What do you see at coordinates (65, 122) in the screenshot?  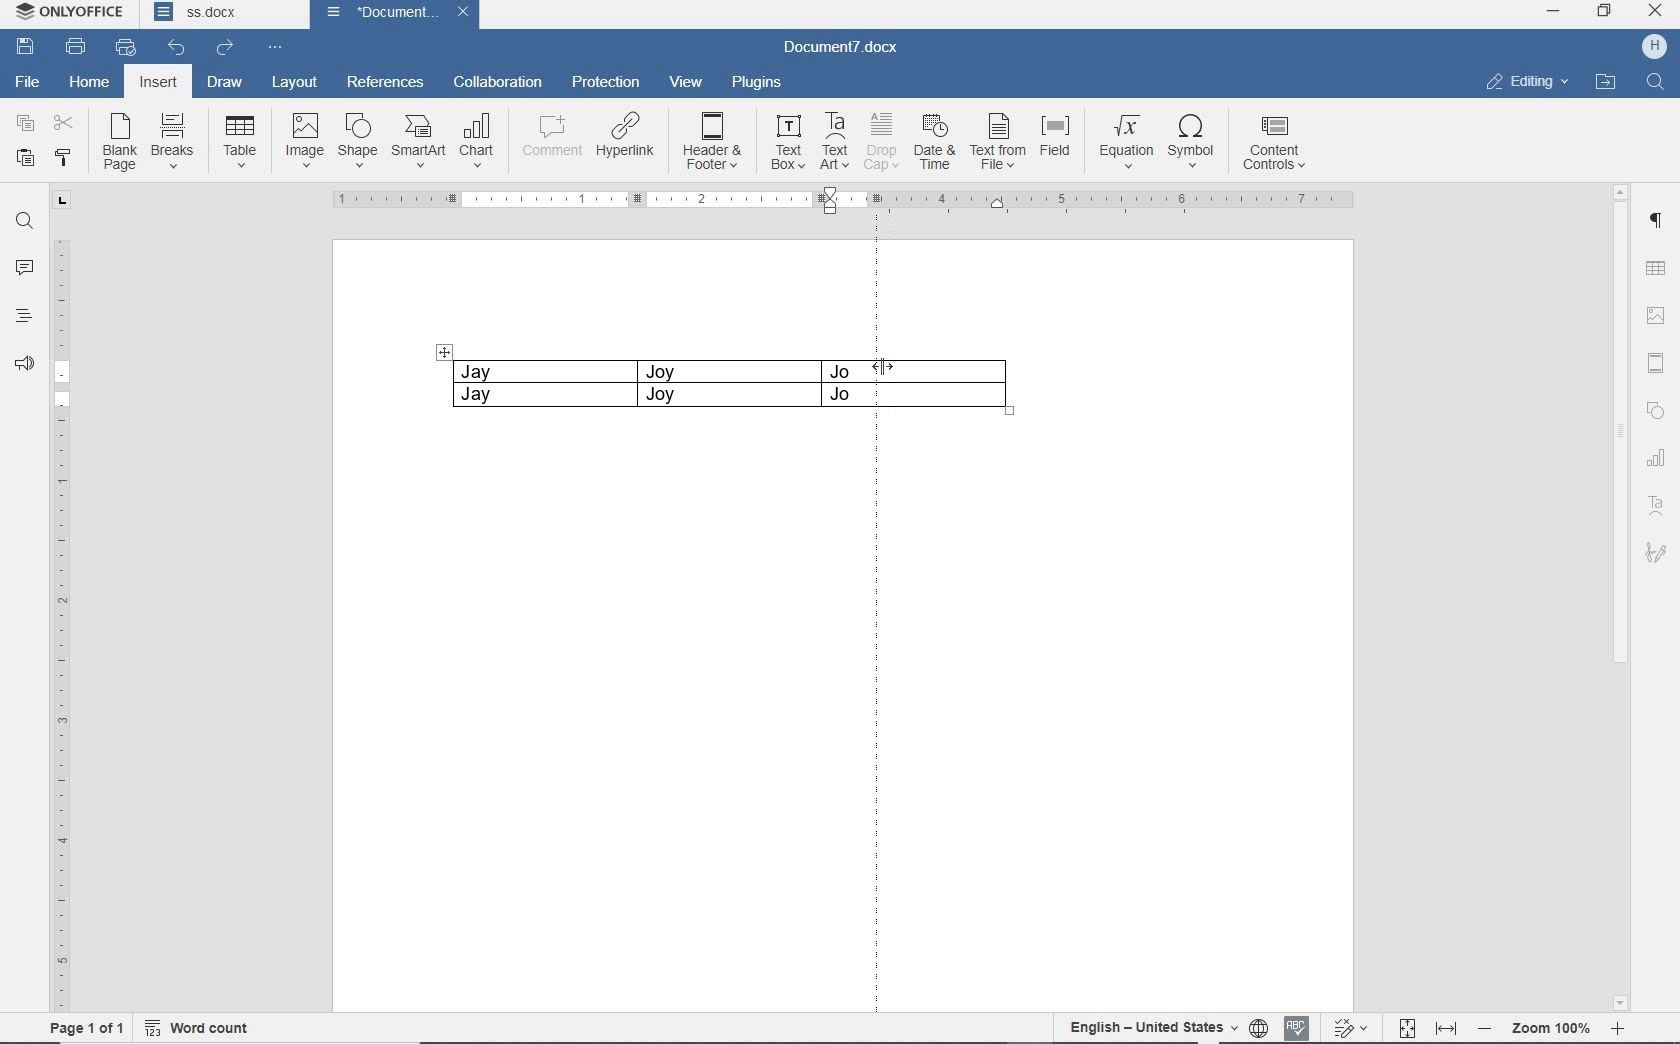 I see `CUT` at bounding box center [65, 122].